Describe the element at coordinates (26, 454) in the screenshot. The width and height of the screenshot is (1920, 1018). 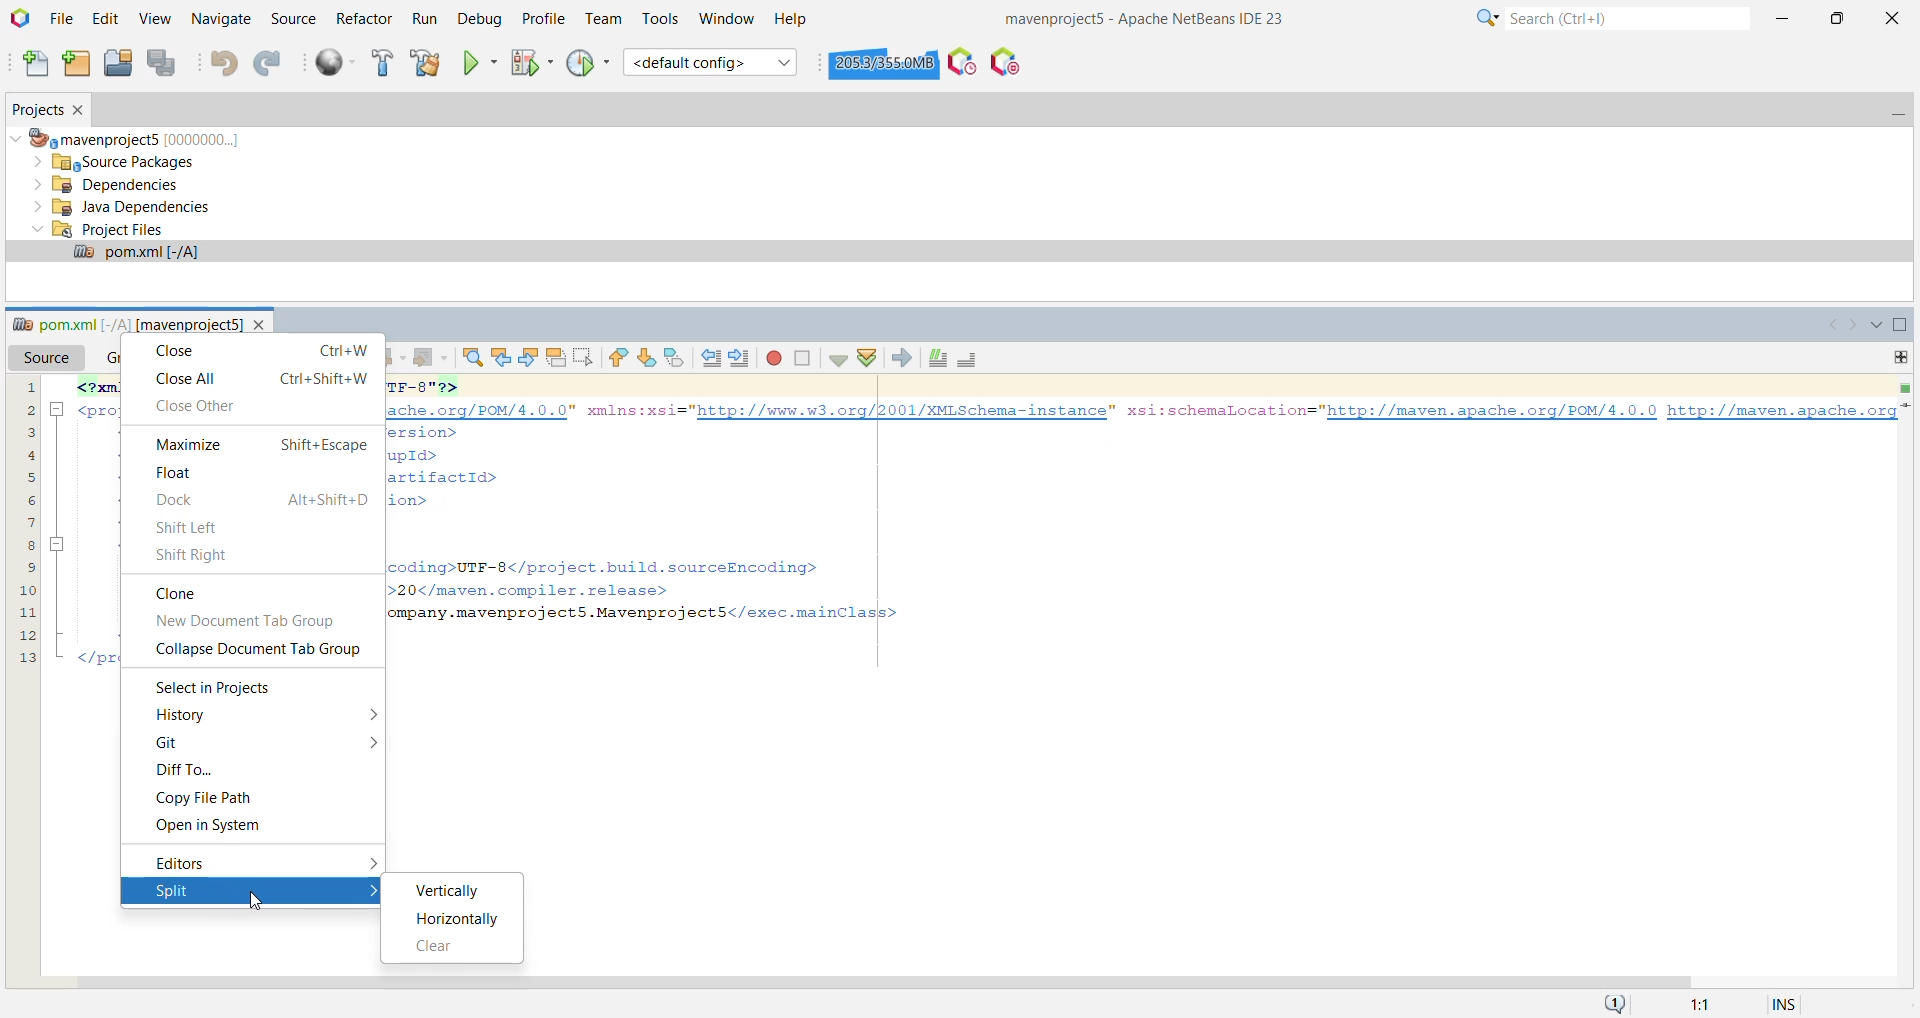
I see `4` at that location.